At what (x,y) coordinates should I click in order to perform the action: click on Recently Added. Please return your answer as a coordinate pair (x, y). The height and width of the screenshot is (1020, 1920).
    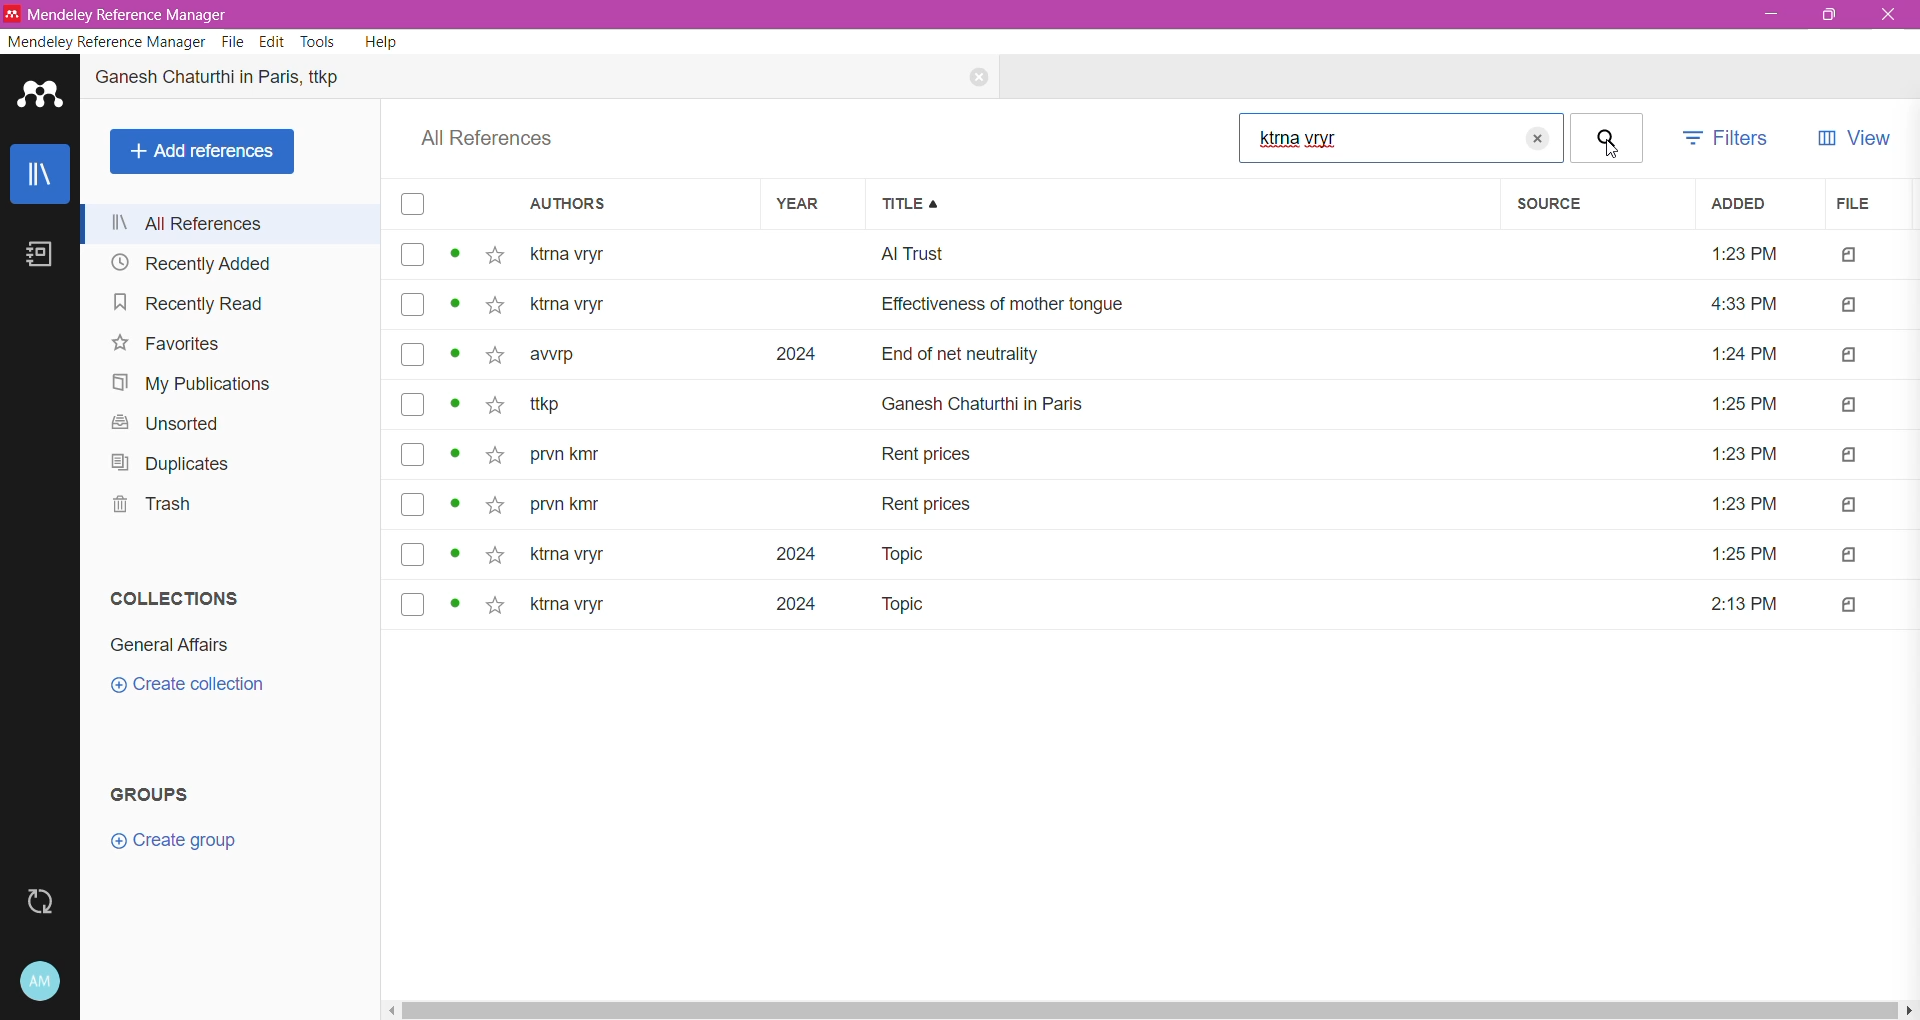
    Looking at the image, I should click on (189, 262).